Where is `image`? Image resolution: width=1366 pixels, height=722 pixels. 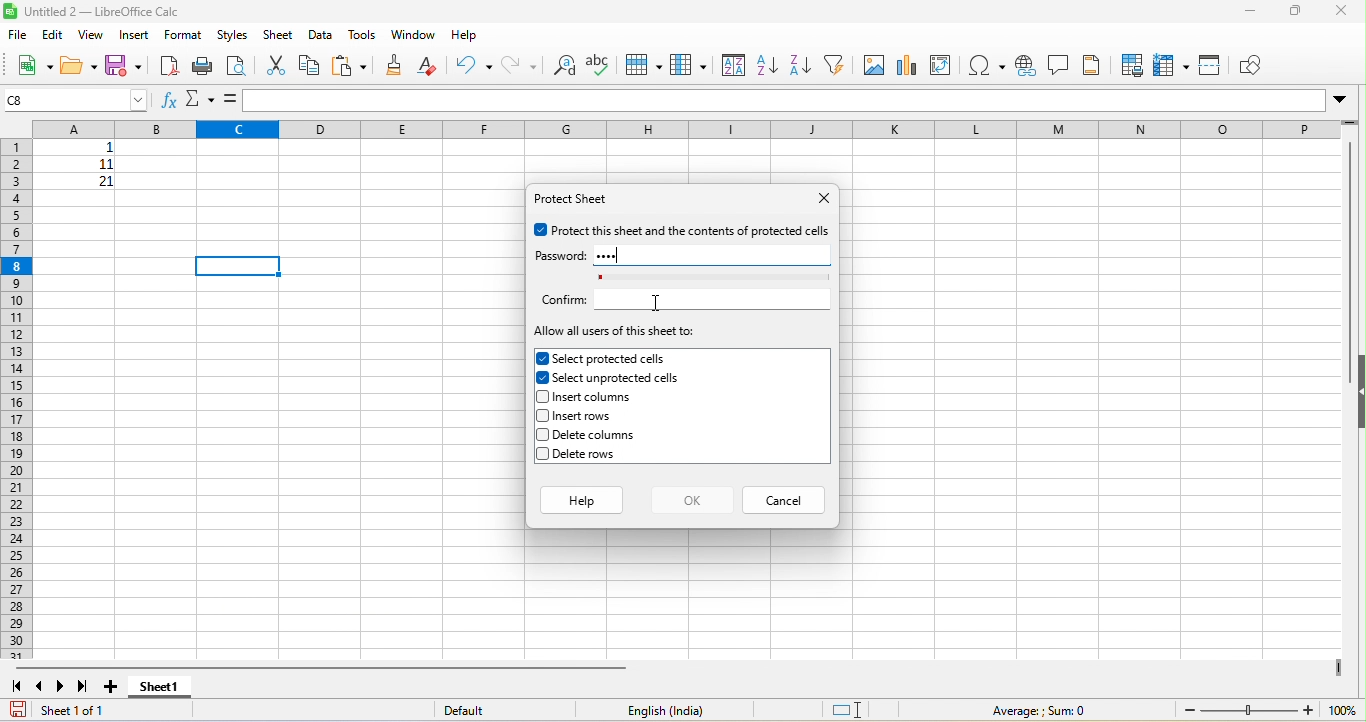 image is located at coordinates (873, 65).